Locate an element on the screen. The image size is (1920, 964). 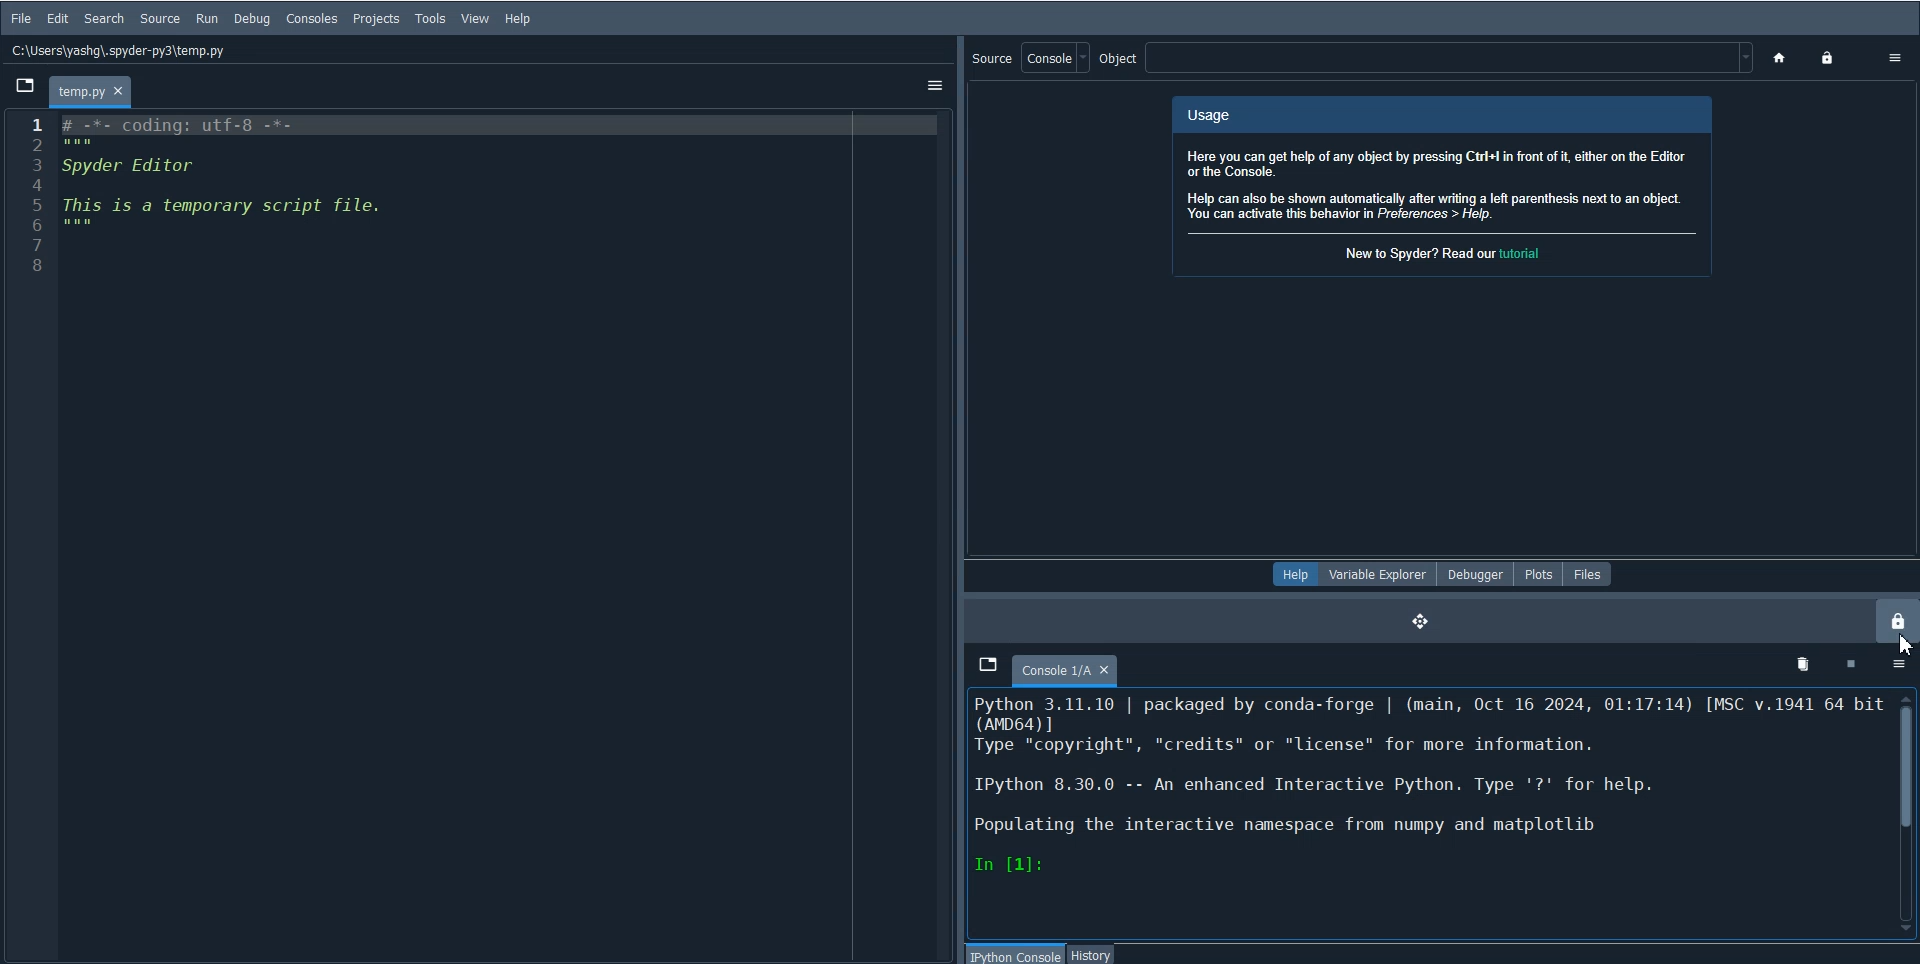
Option is located at coordinates (932, 86).